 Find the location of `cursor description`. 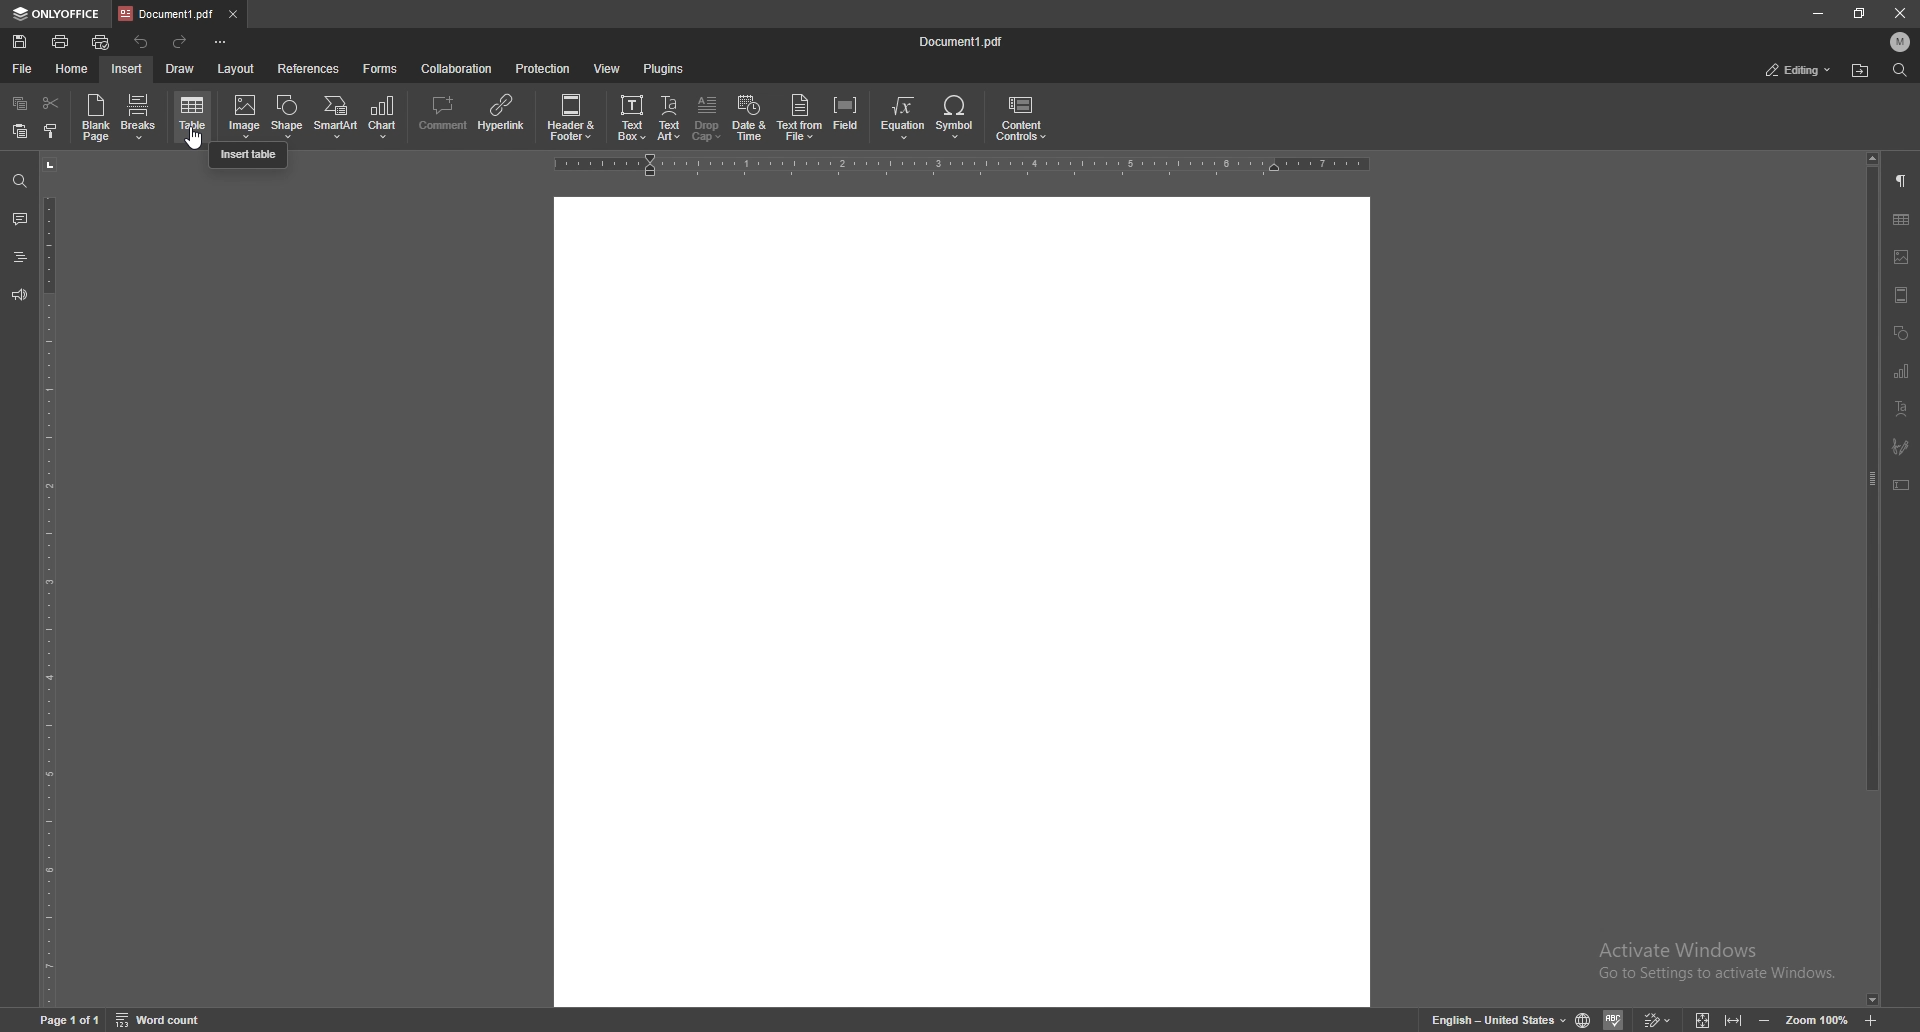

cursor description is located at coordinates (248, 154).